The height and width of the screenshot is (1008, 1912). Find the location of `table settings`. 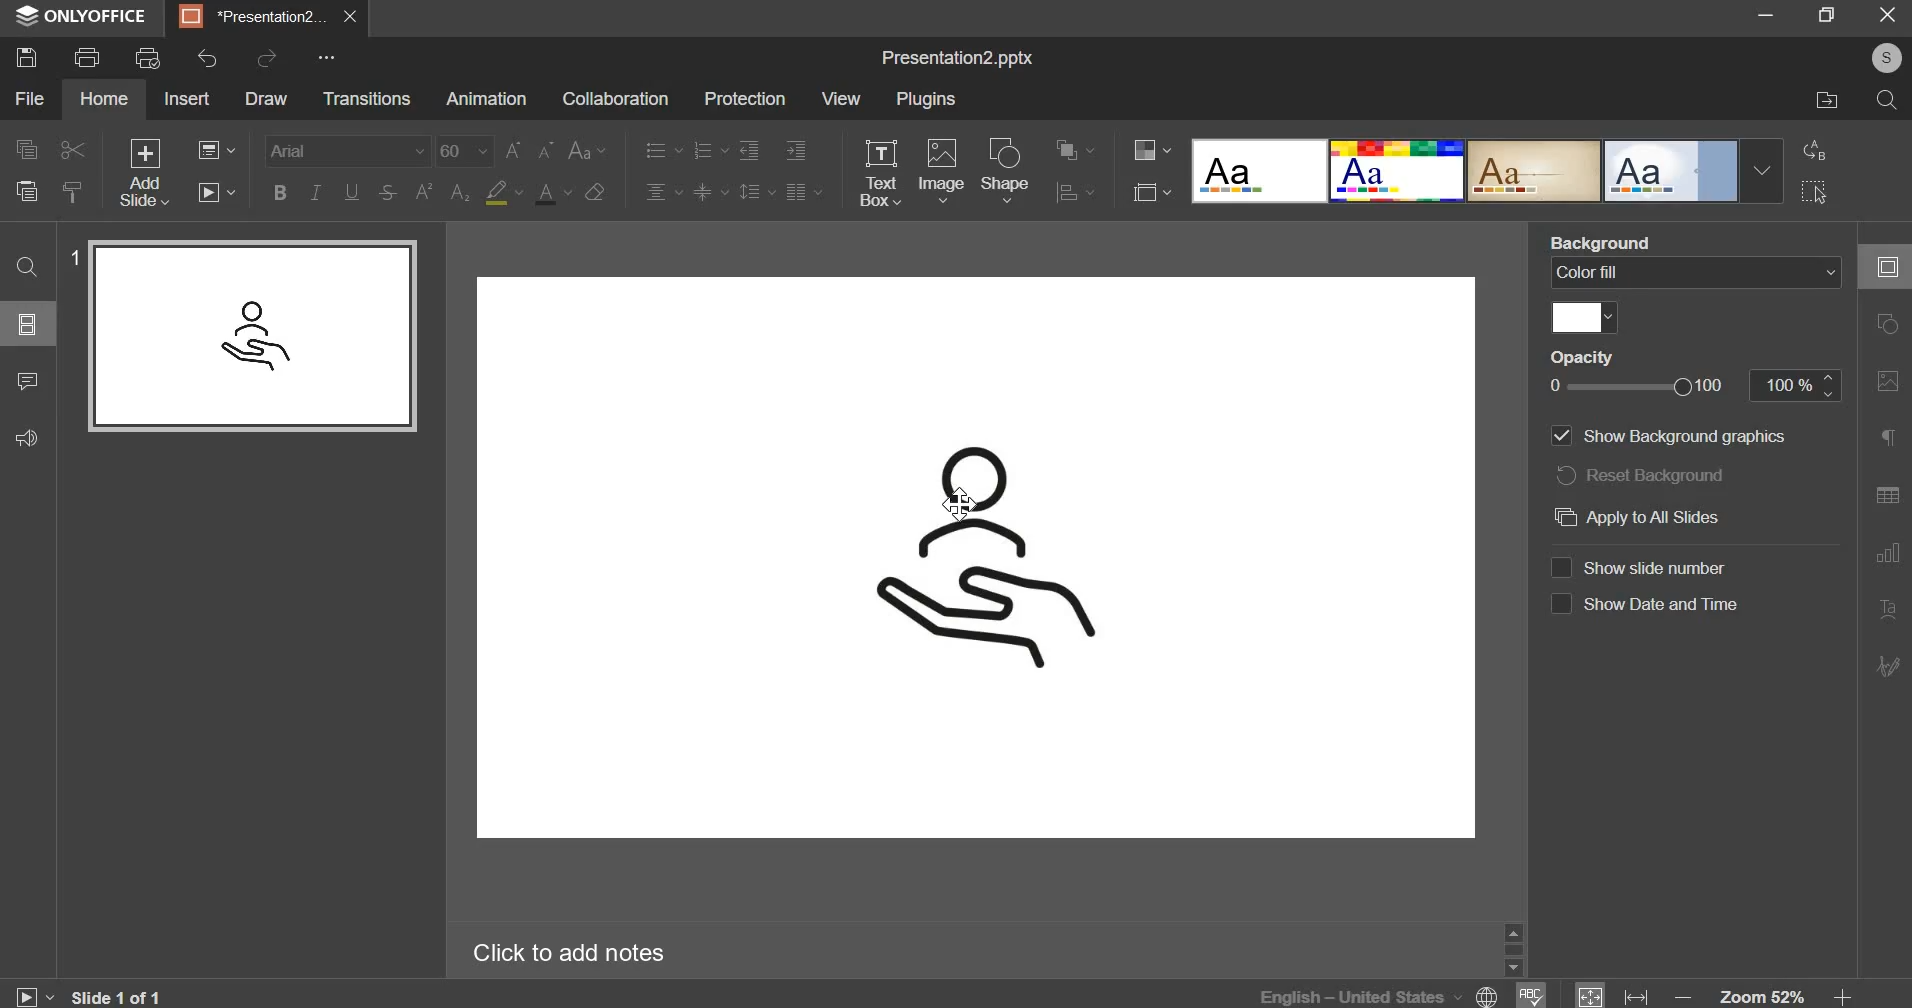

table settings is located at coordinates (1887, 496).